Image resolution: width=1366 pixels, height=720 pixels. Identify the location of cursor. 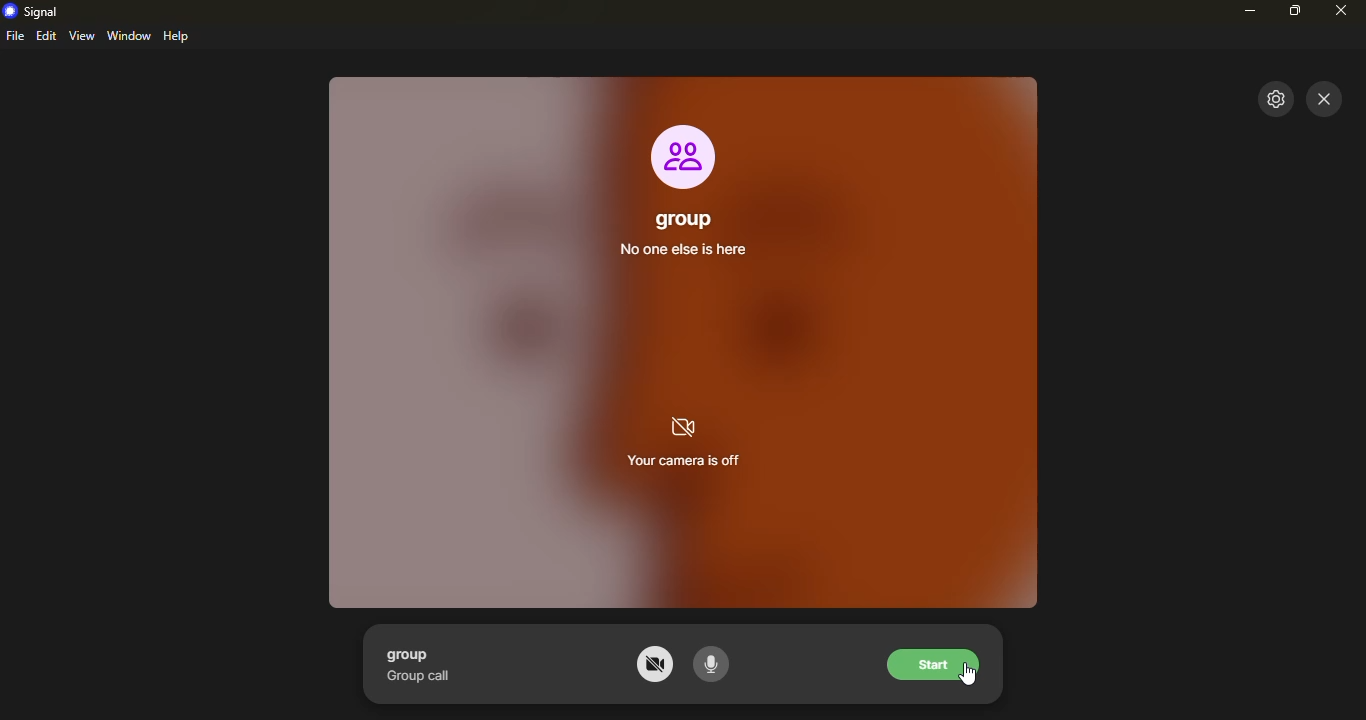
(972, 677).